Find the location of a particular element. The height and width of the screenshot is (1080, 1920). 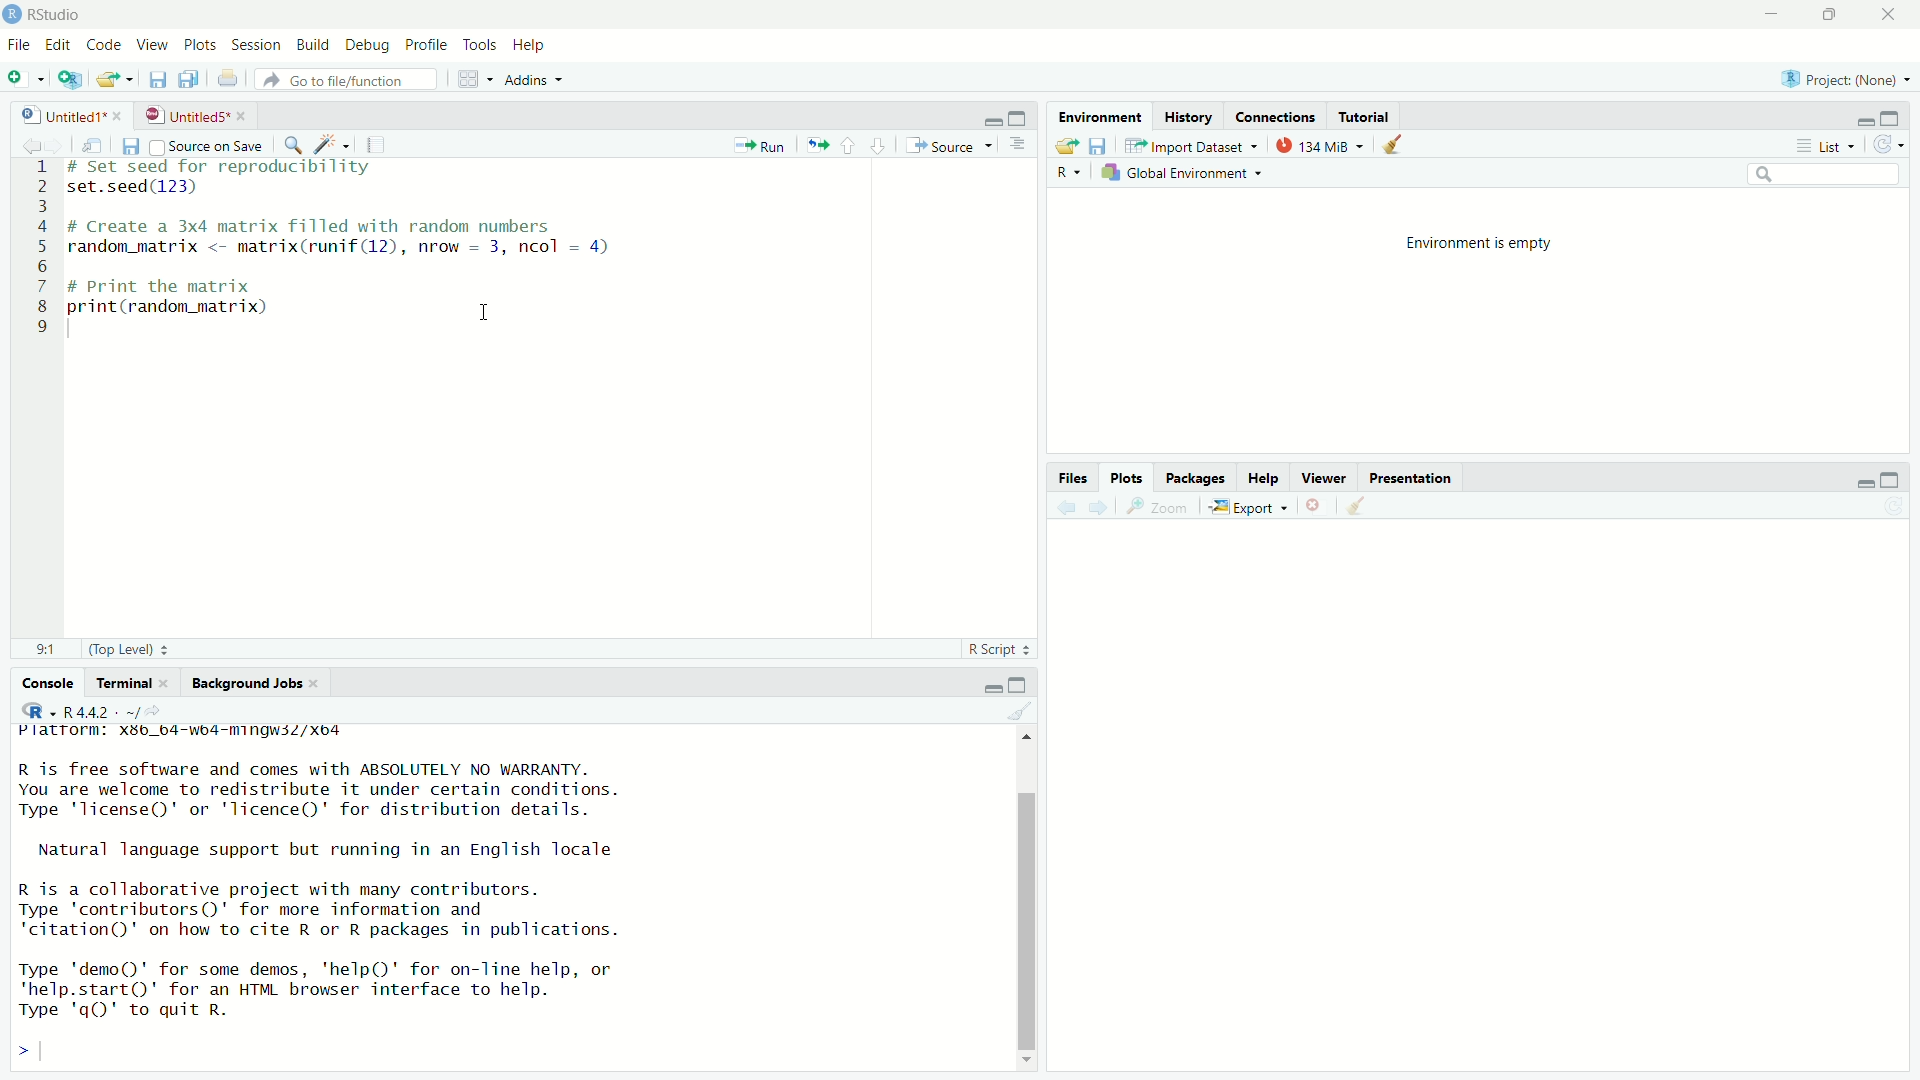

add is located at coordinates (20, 79).